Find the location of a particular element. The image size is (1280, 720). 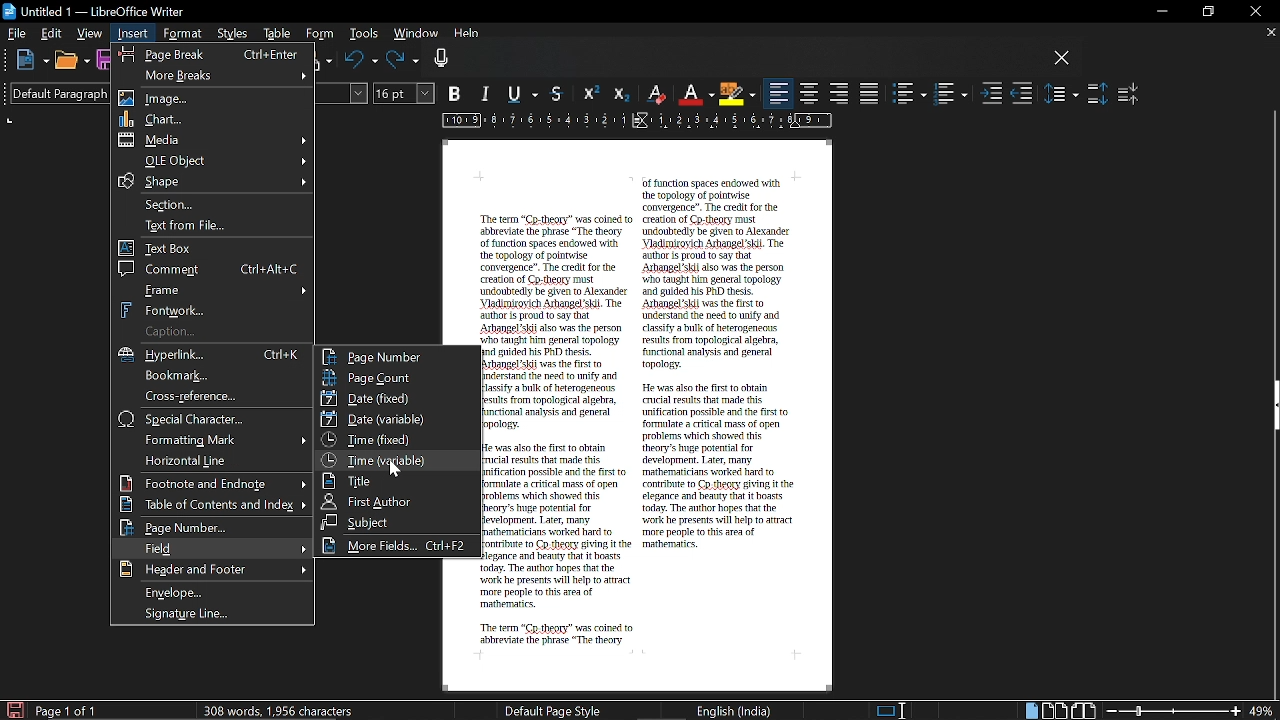

toggle unordered list is located at coordinates (910, 94).